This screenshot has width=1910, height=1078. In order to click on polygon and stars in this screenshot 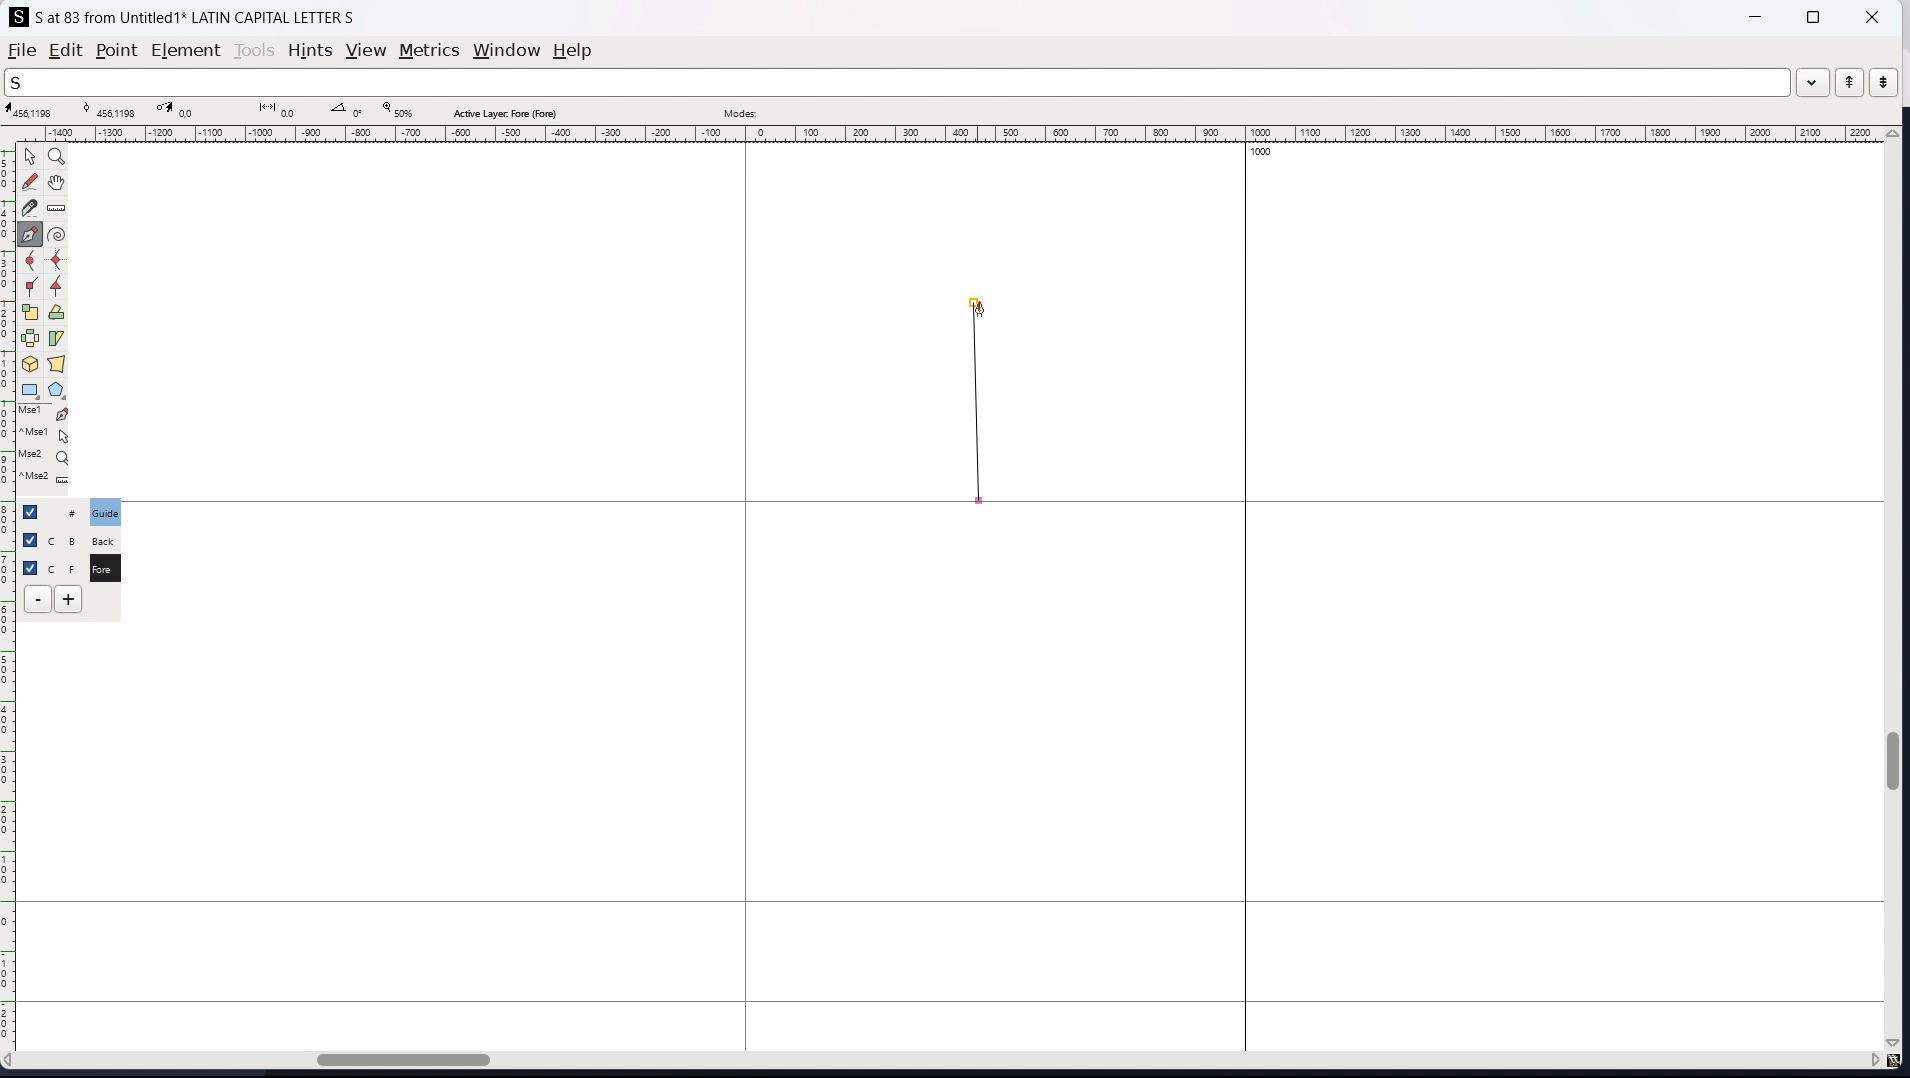, I will do `click(58, 391)`.